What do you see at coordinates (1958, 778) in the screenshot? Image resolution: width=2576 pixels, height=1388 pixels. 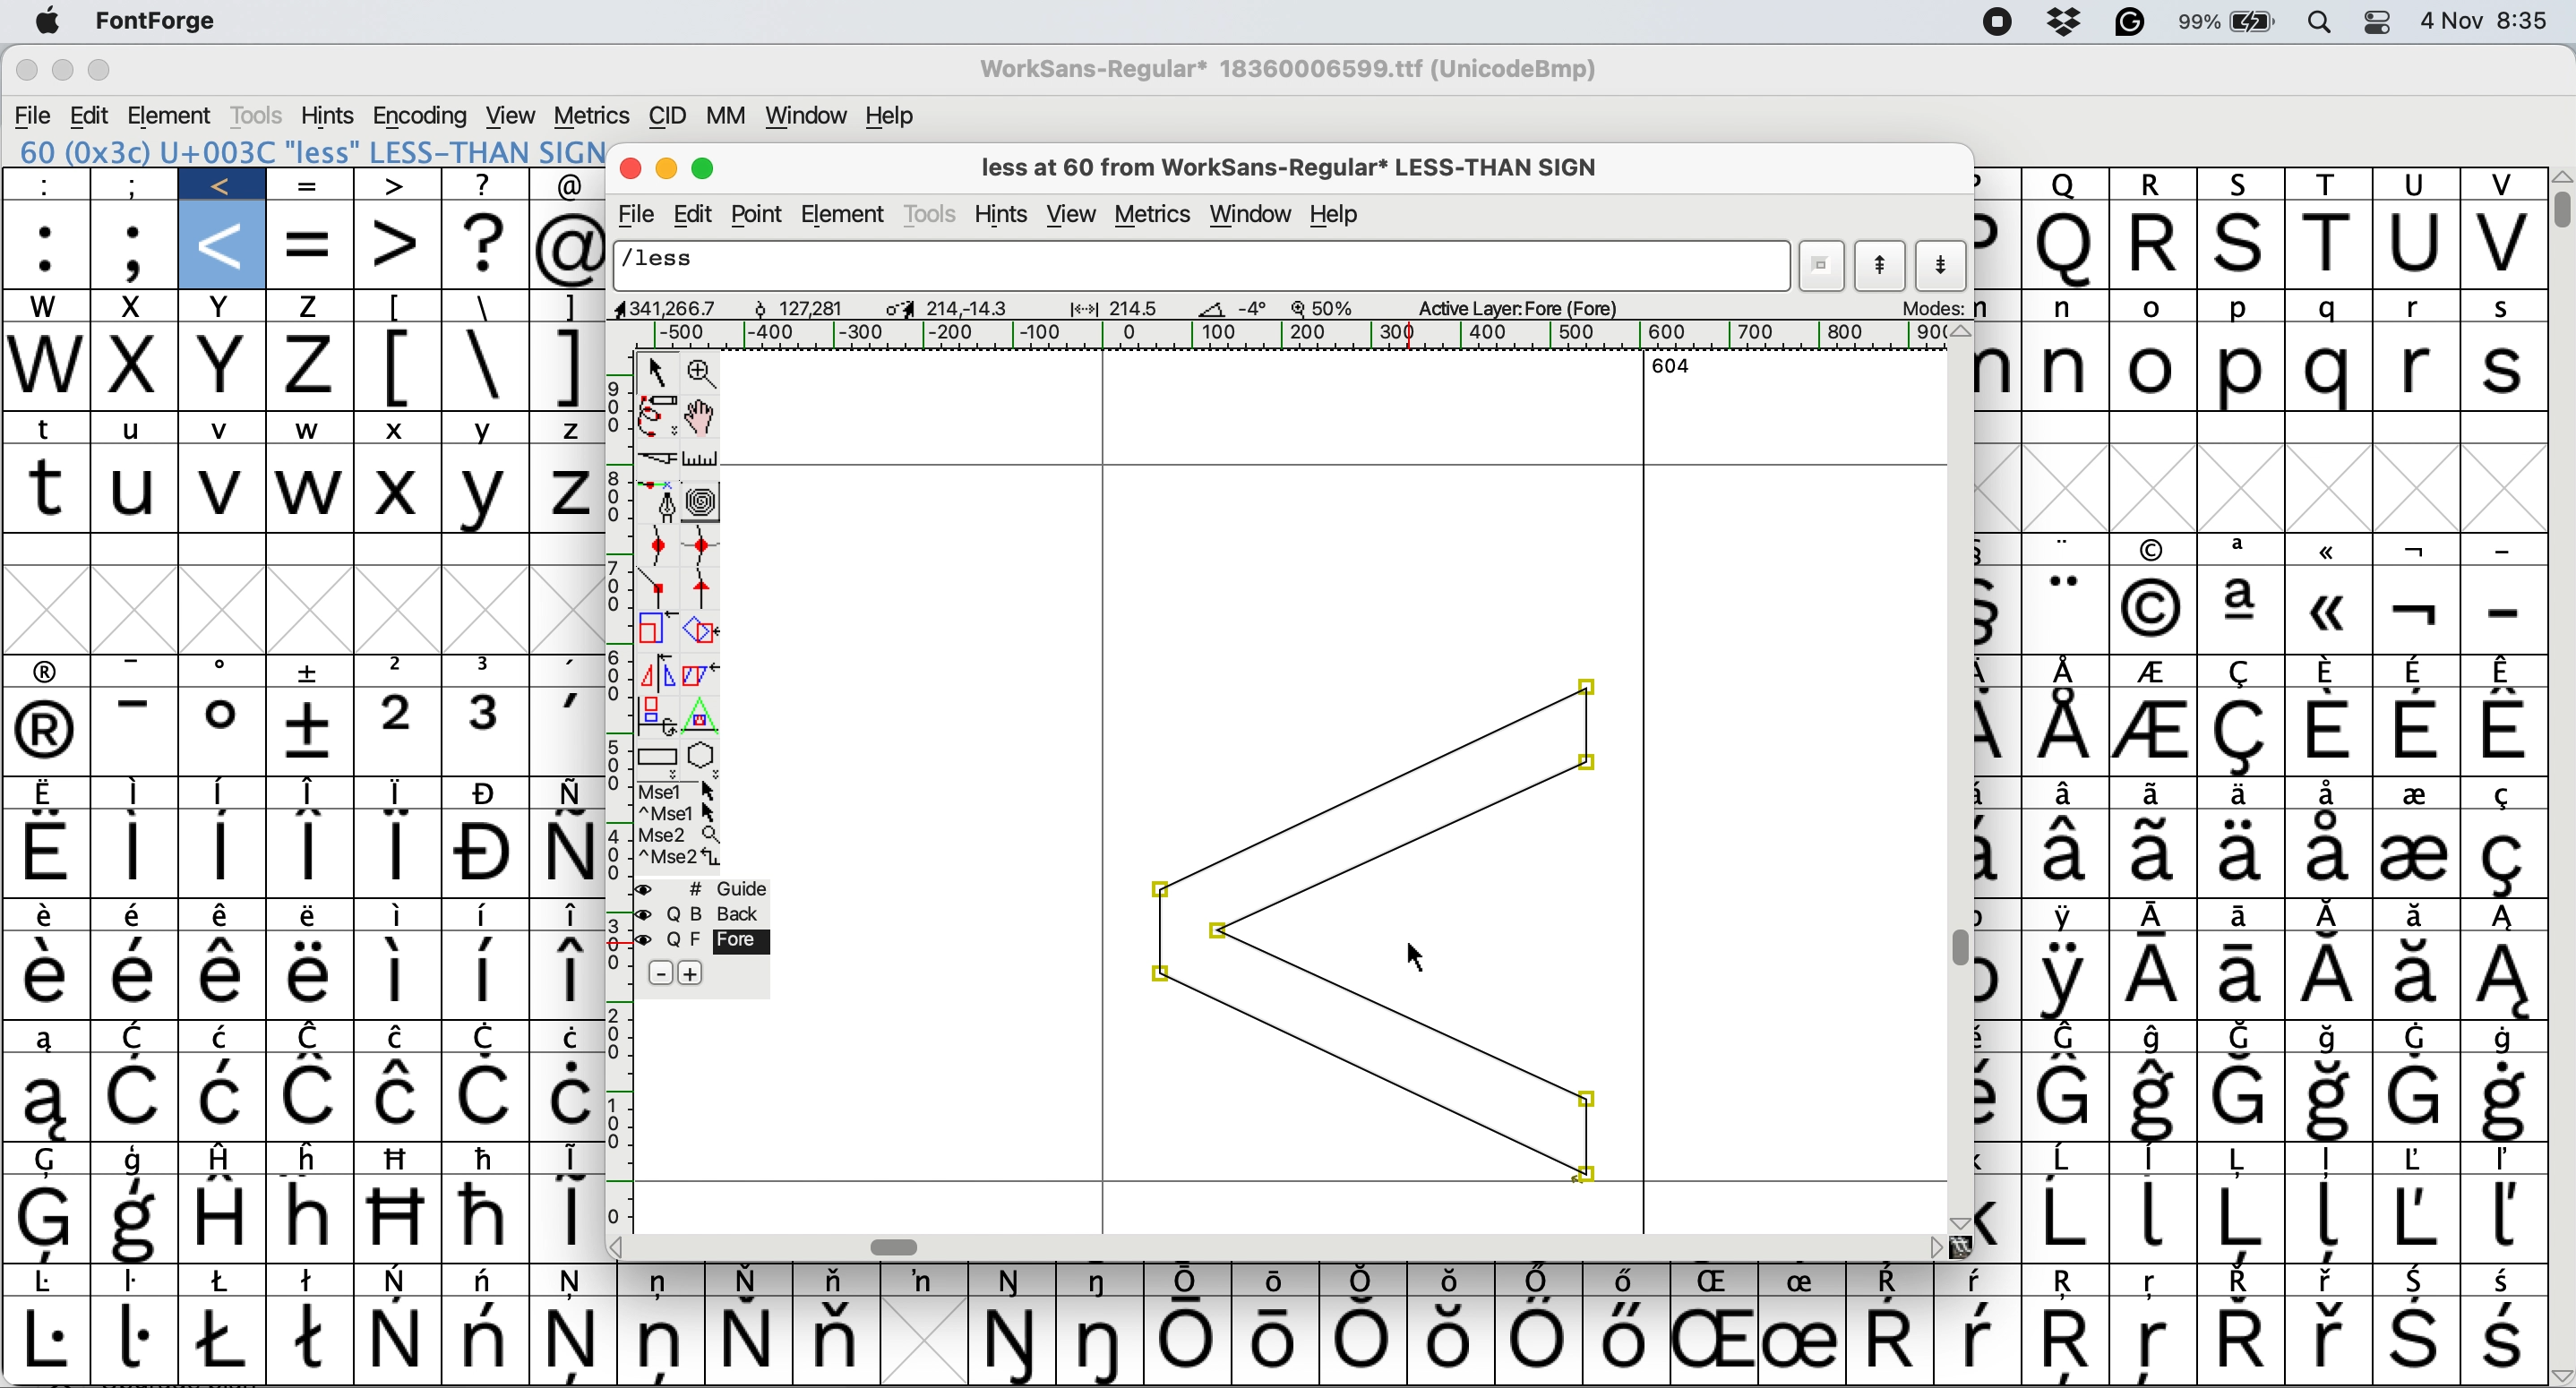 I see `vertical scroll bar` at bounding box center [1958, 778].